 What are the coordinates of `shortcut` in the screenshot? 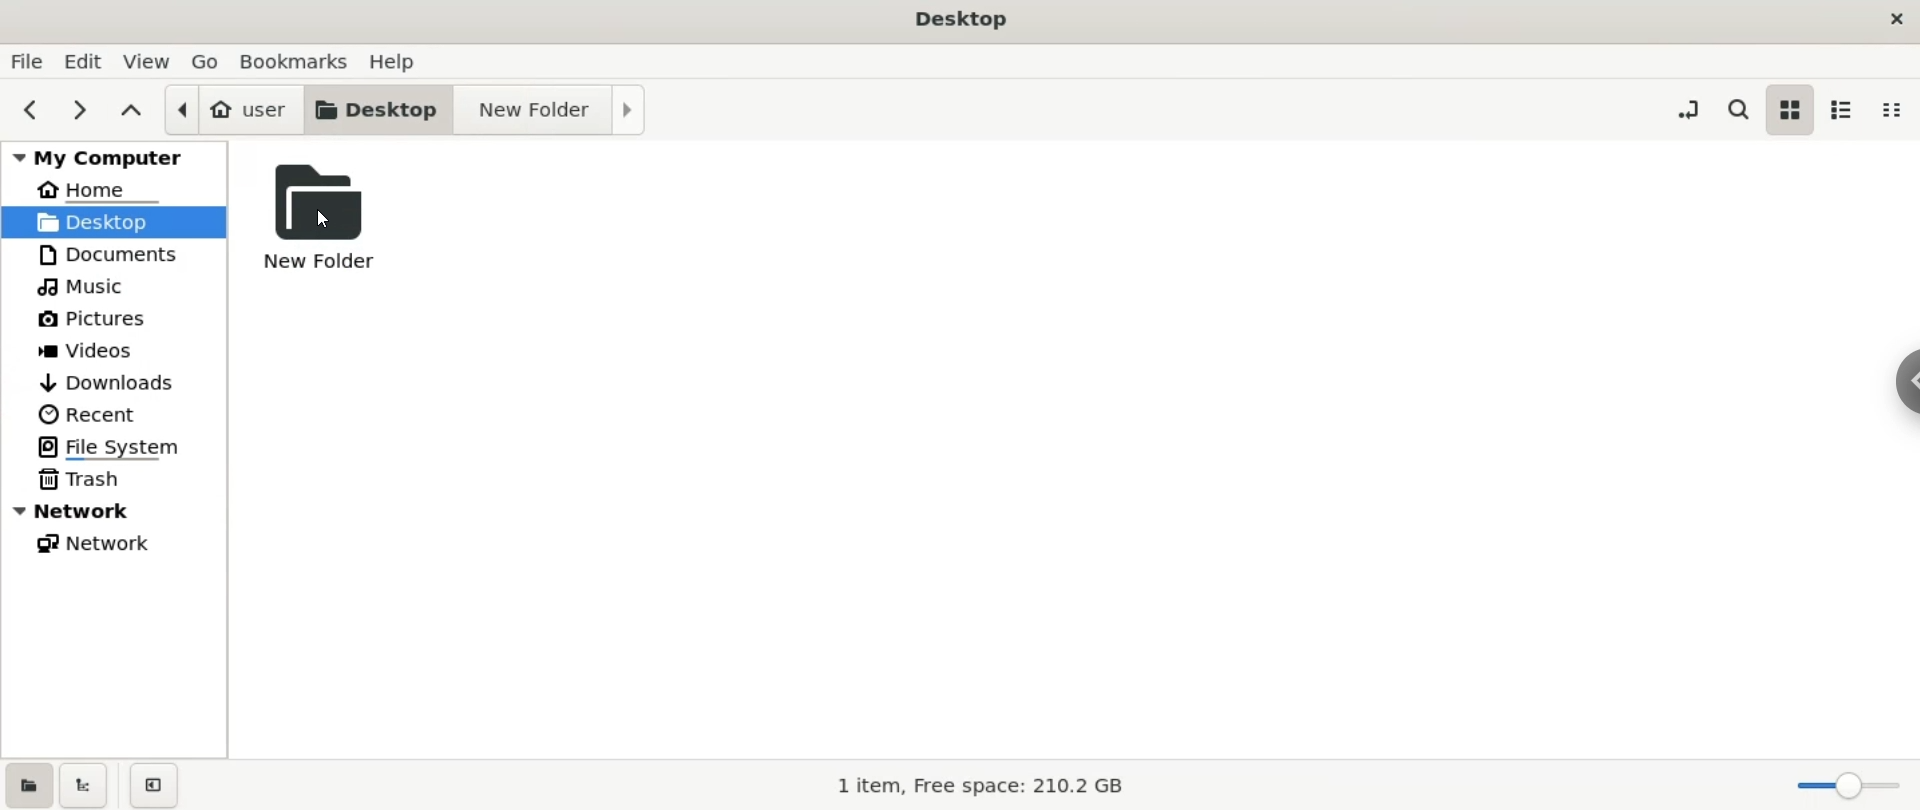 It's located at (1905, 382).